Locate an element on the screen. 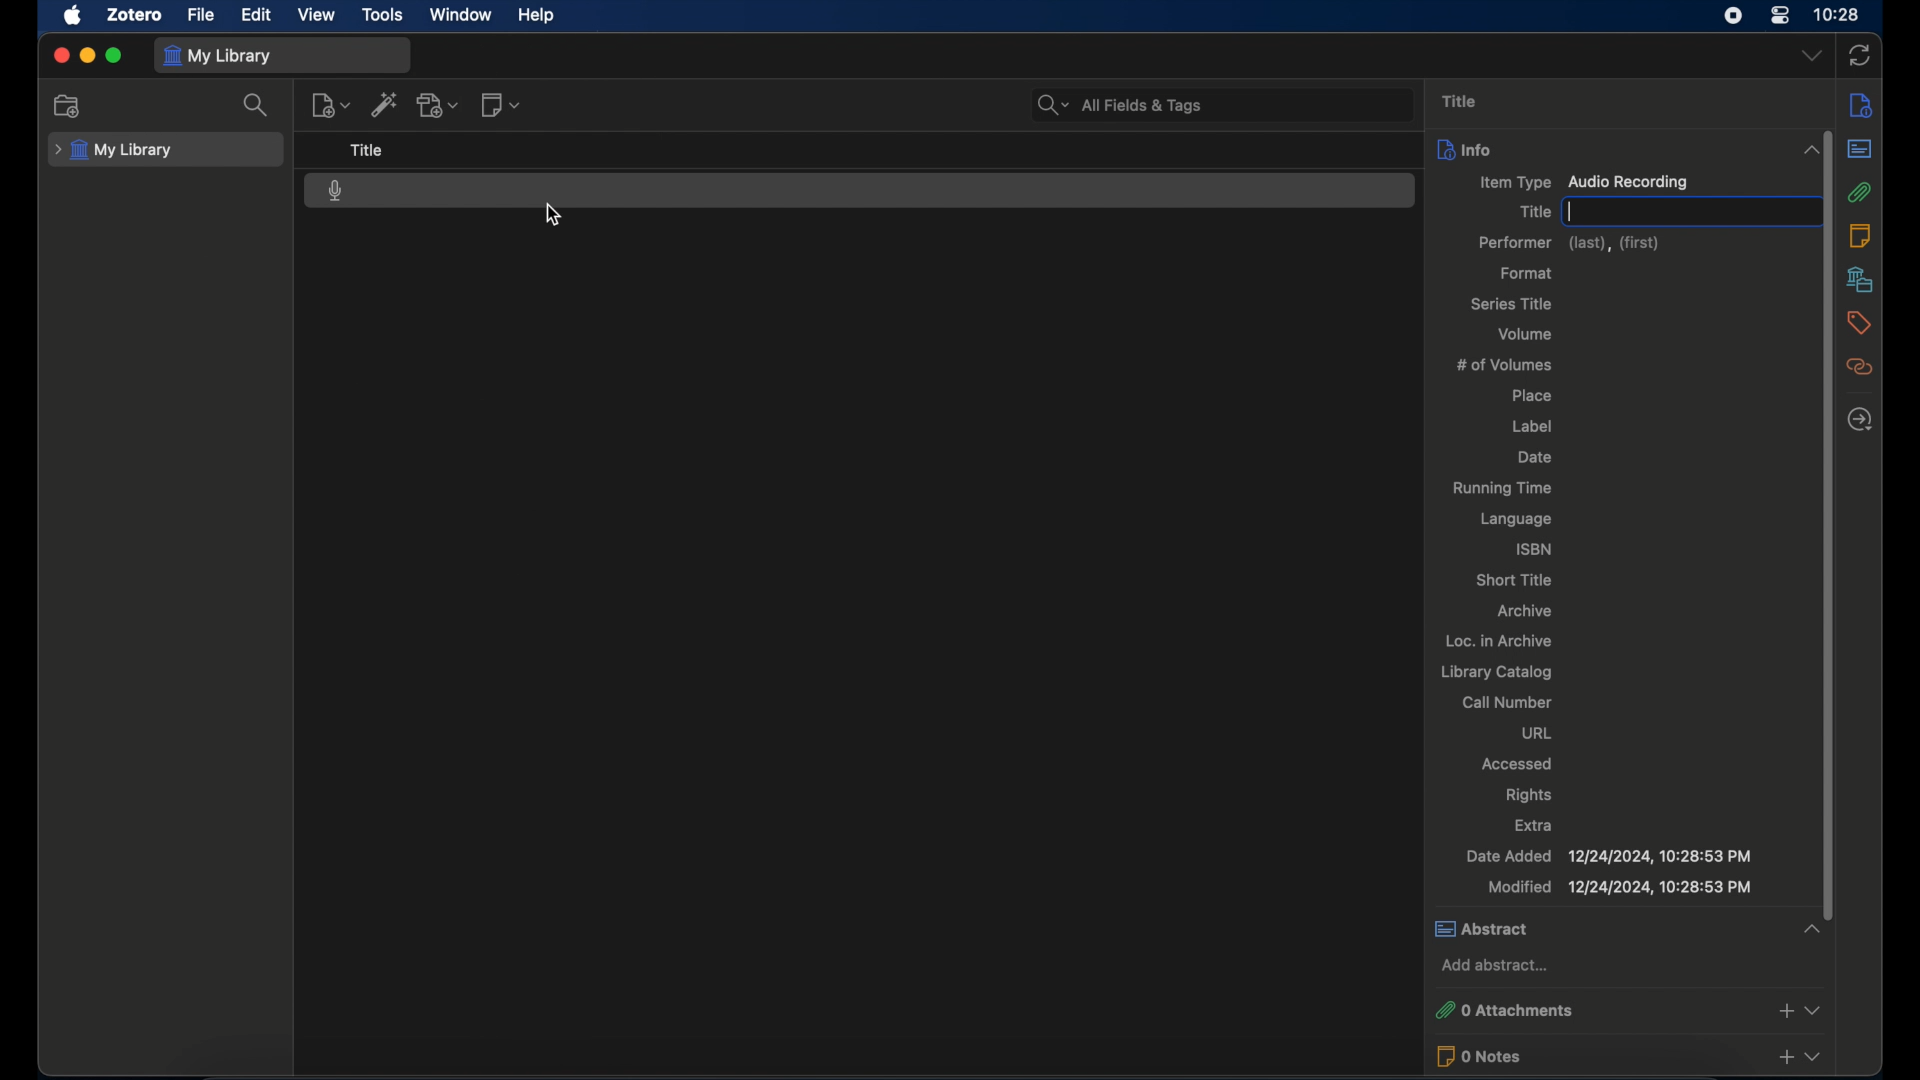 This screenshot has width=1920, height=1080. no of volumes is located at coordinates (1508, 365).